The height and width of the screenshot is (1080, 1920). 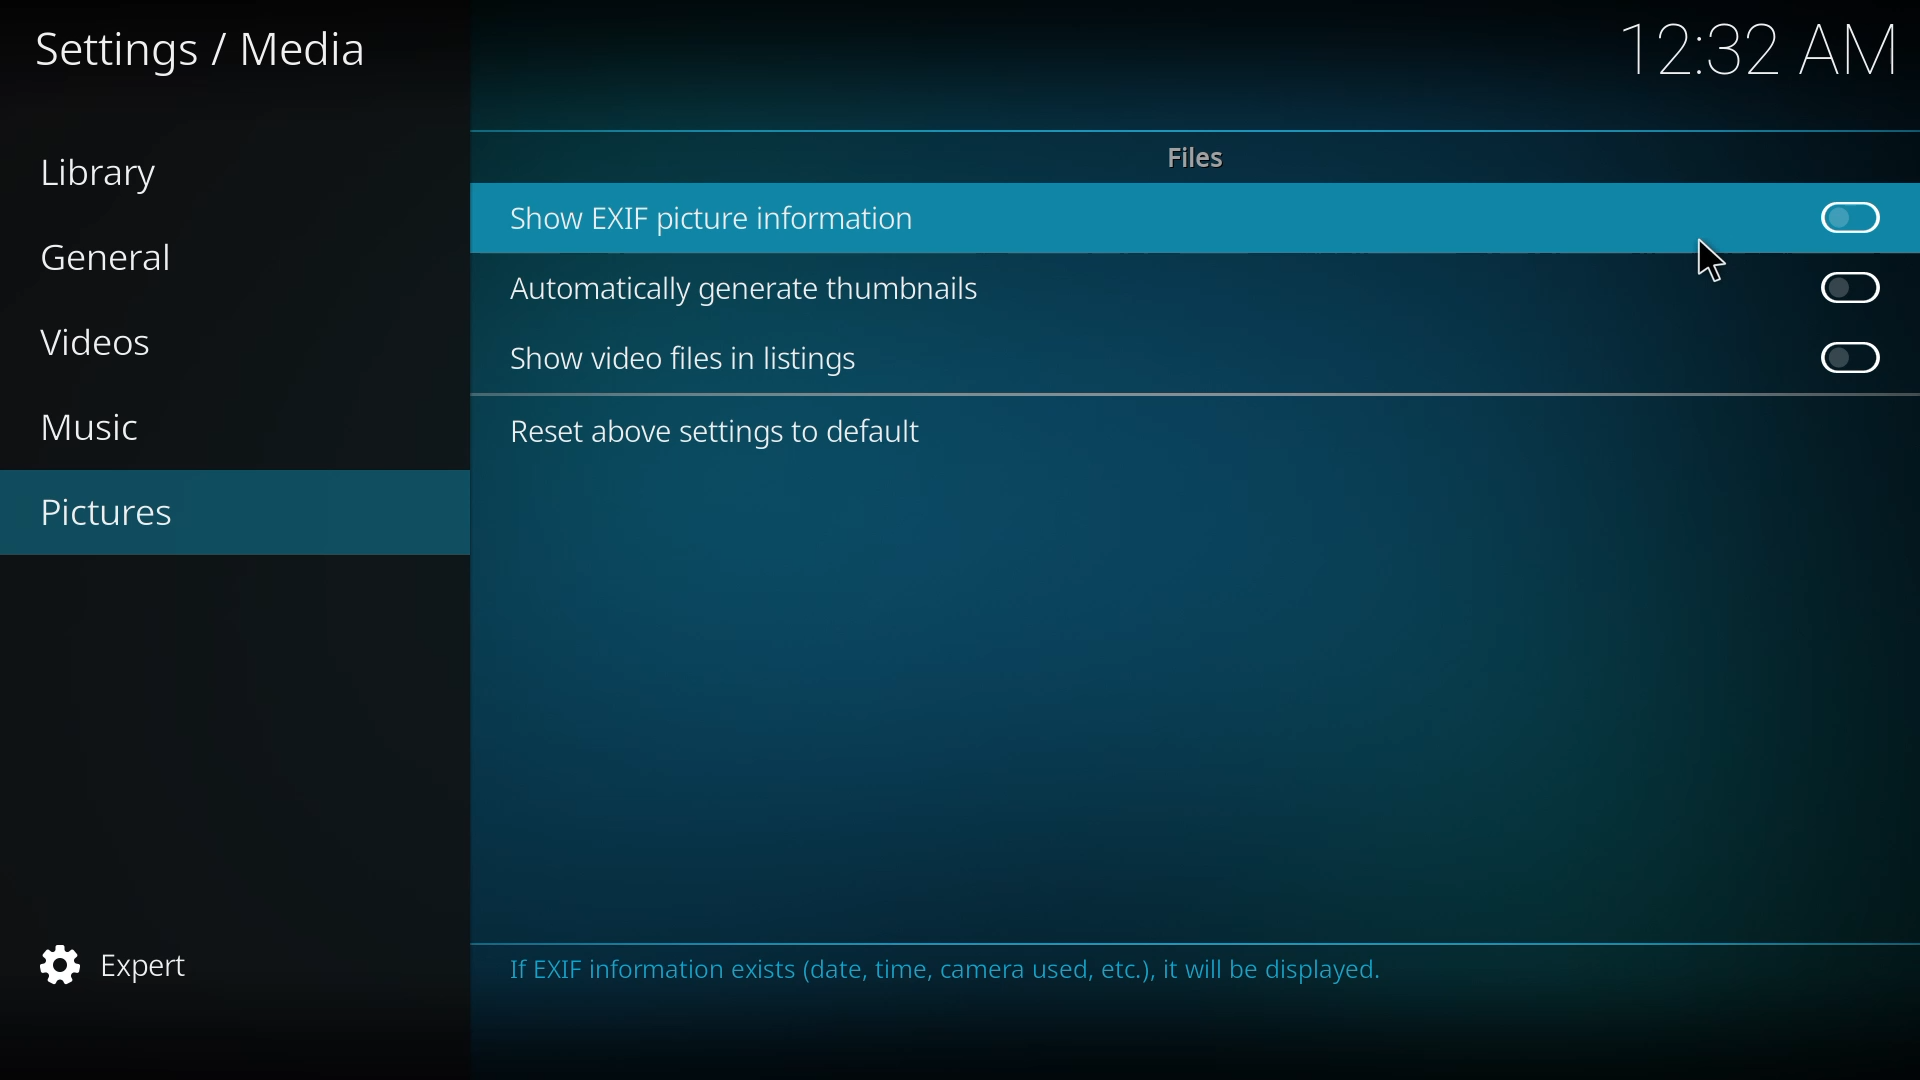 What do you see at coordinates (206, 49) in the screenshot?
I see `settings media` at bounding box center [206, 49].